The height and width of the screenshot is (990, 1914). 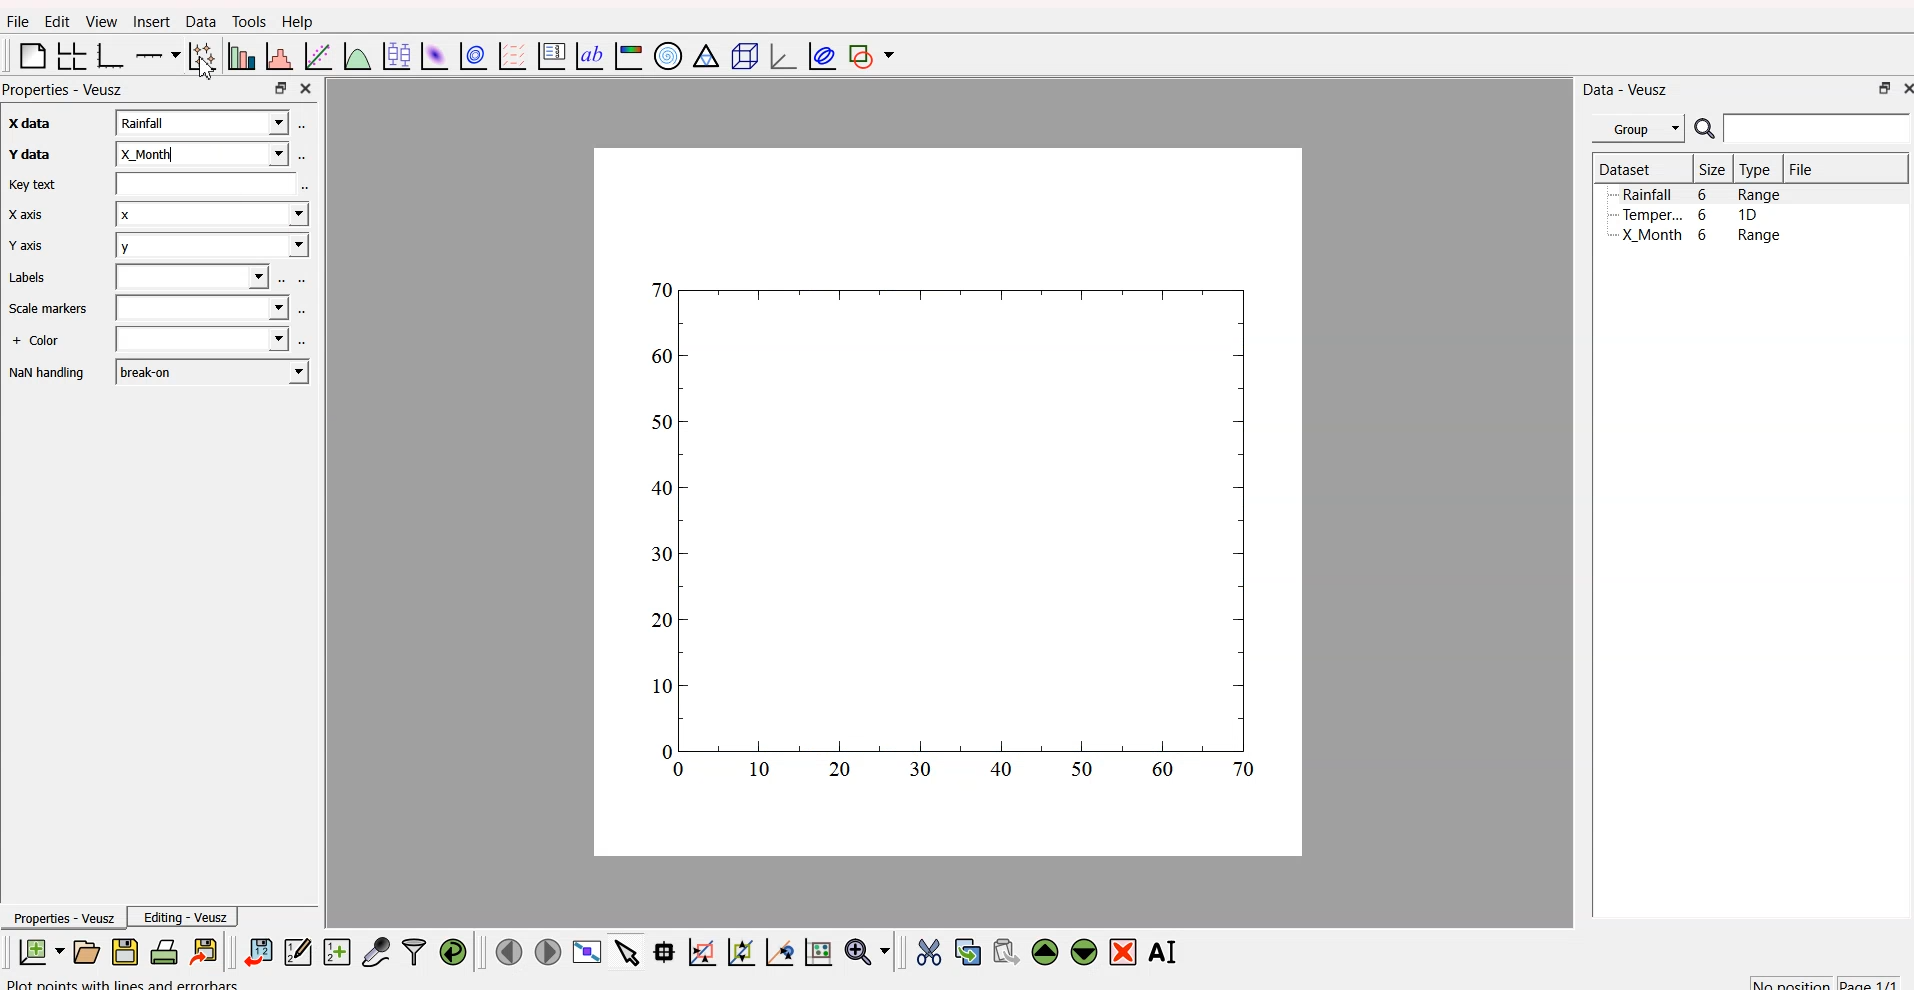 What do you see at coordinates (778, 952) in the screenshot?
I see `zoom out graph axes` at bounding box center [778, 952].